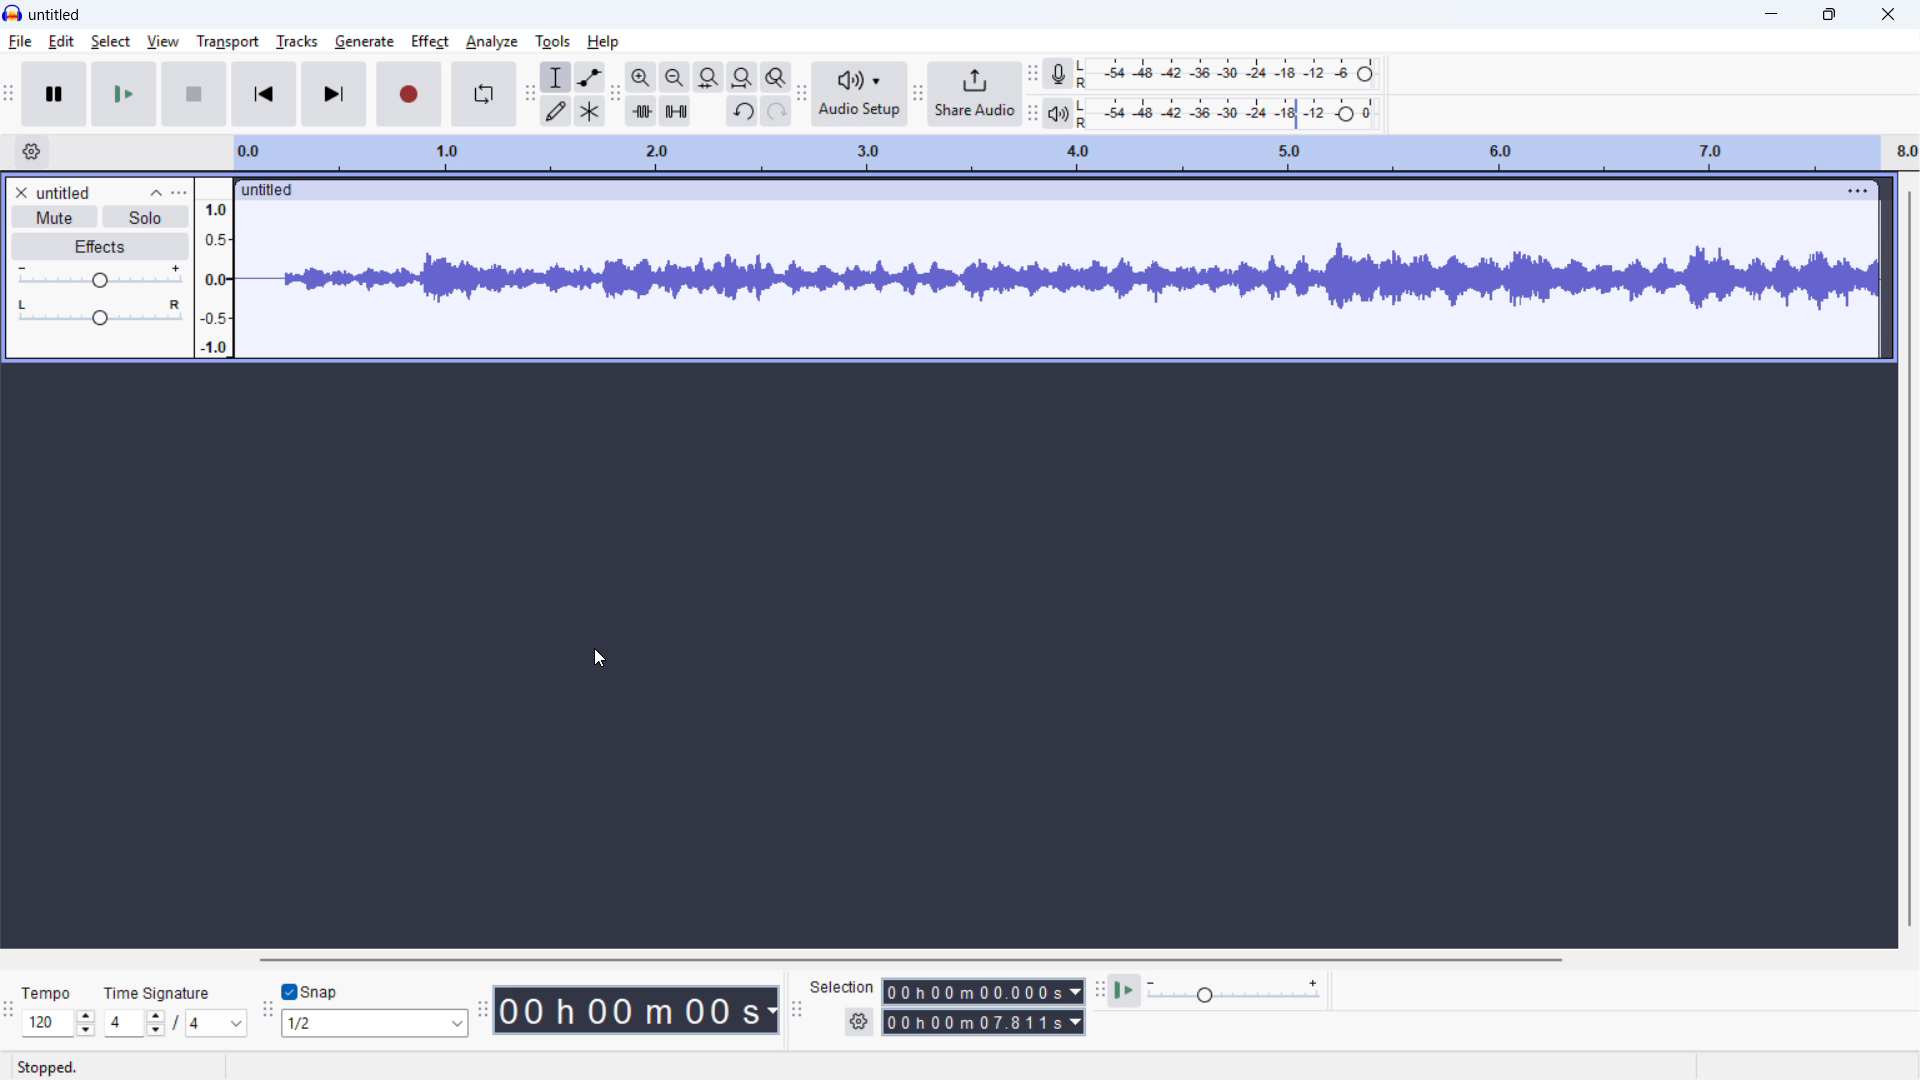 Image resolution: width=1920 pixels, height=1080 pixels. What do you see at coordinates (555, 76) in the screenshot?
I see `selection tool` at bounding box center [555, 76].